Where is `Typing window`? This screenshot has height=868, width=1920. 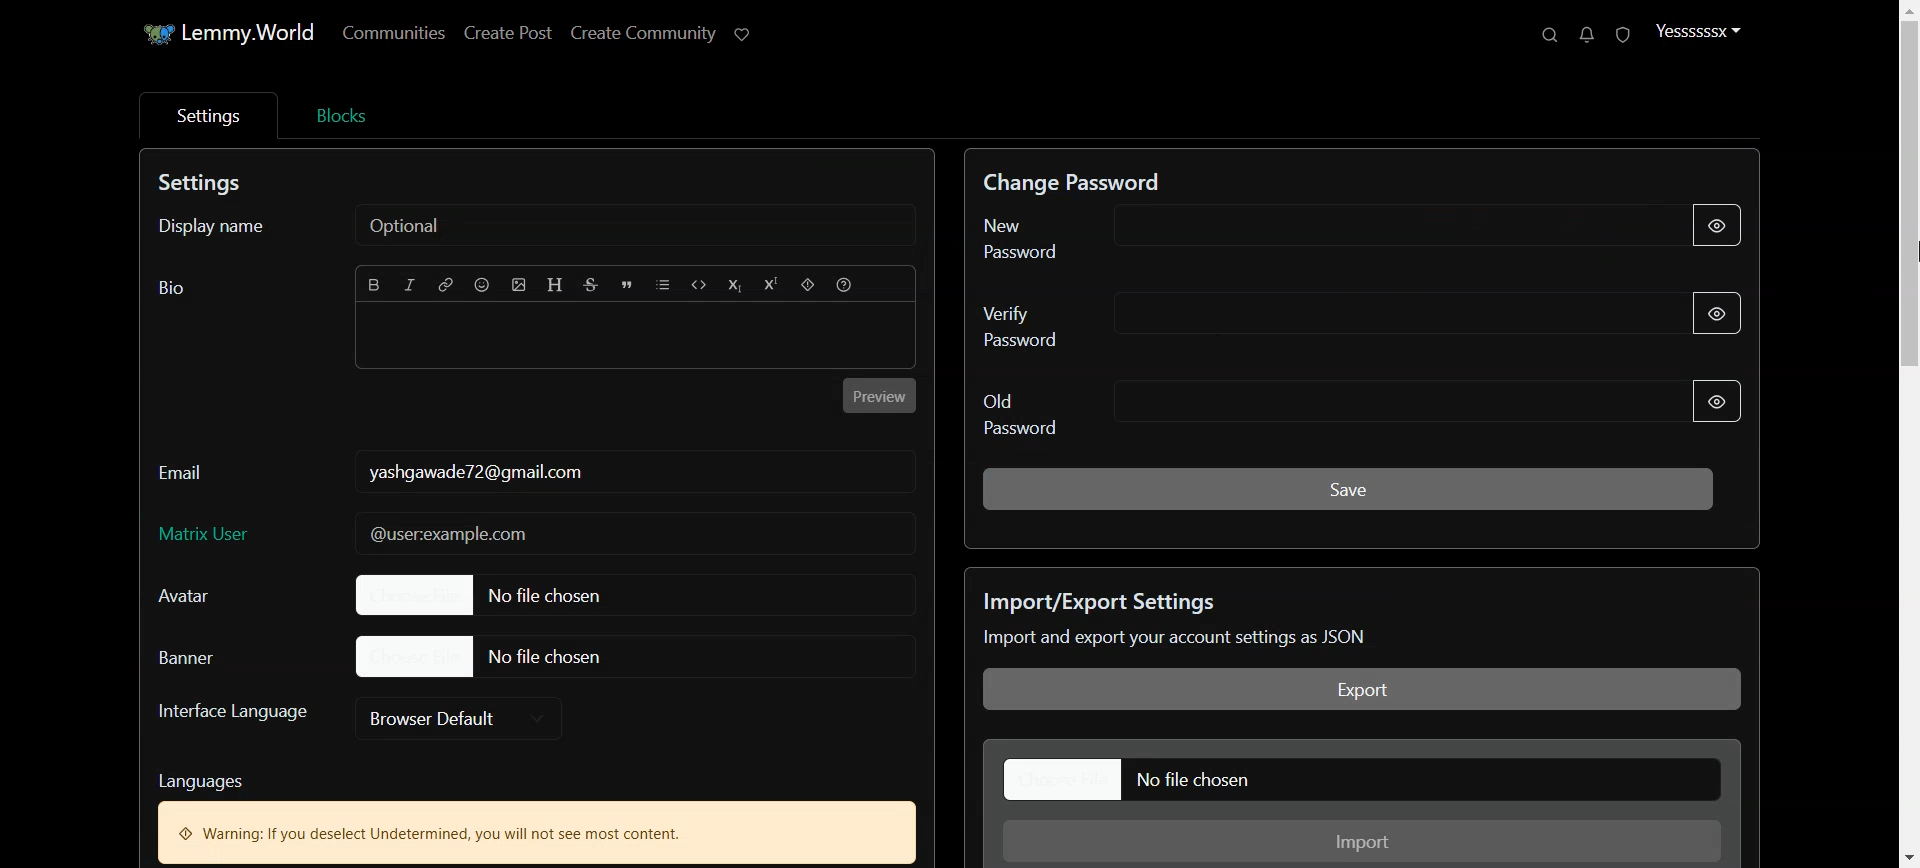 Typing window is located at coordinates (636, 336).